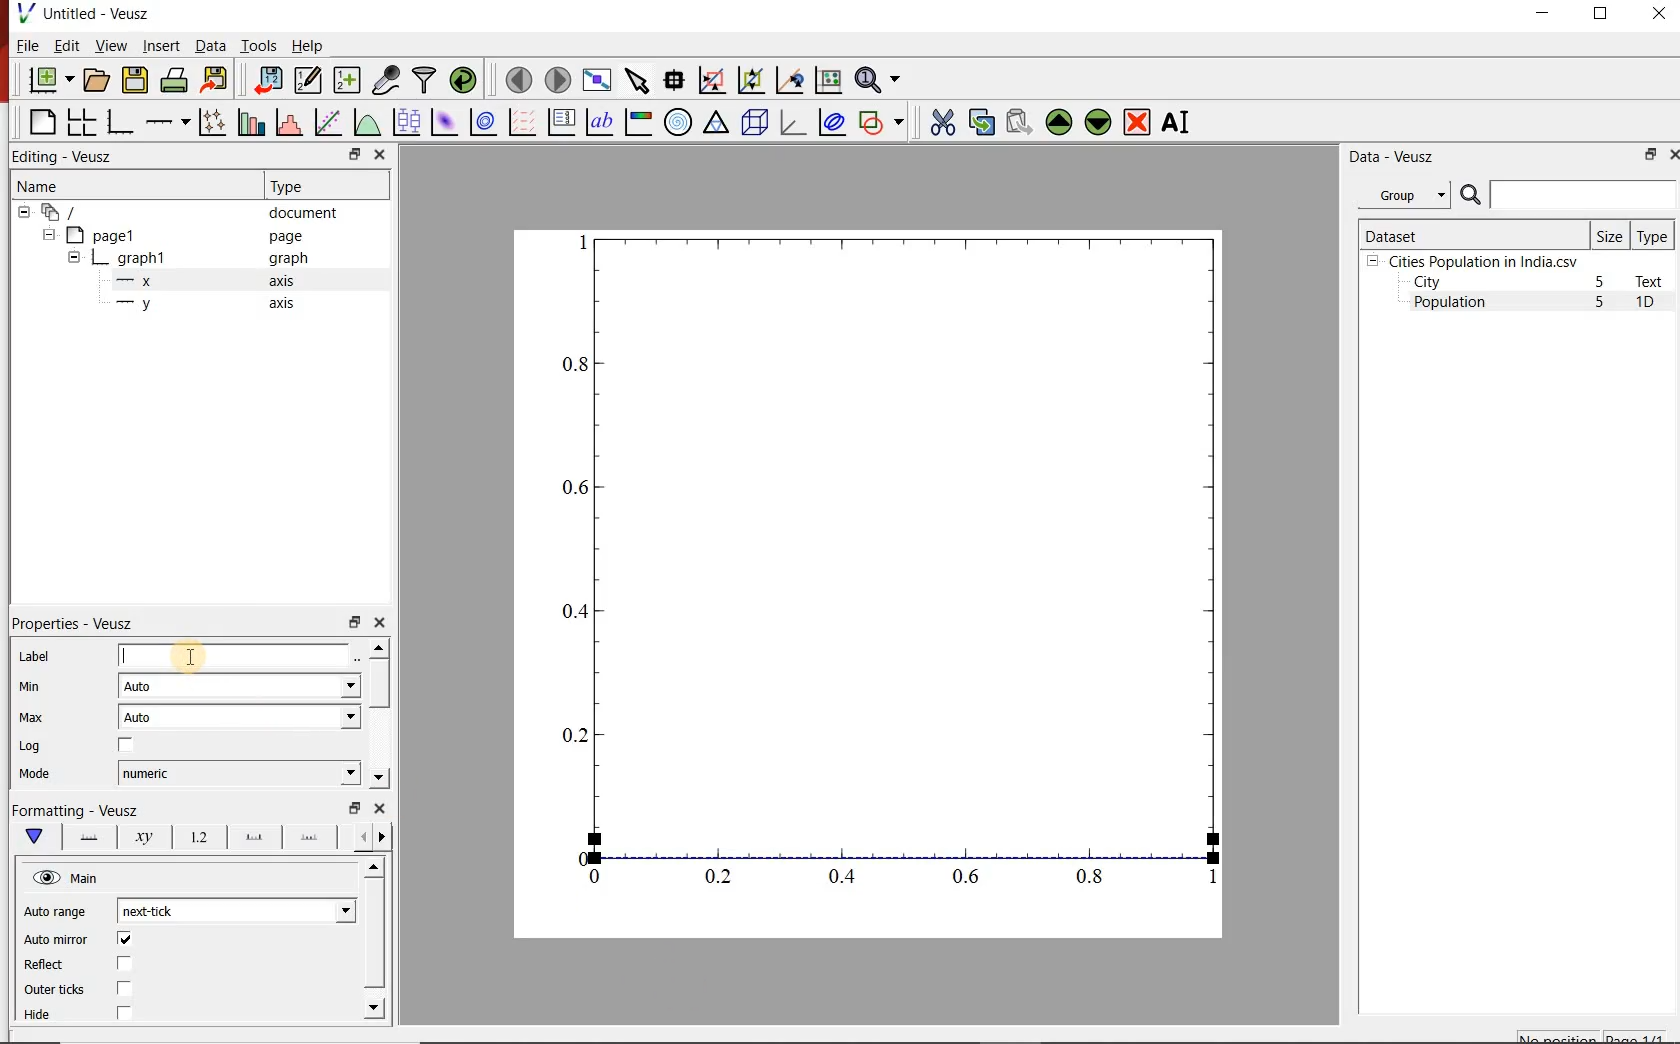  What do you see at coordinates (599, 121) in the screenshot?
I see `text label` at bounding box center [599, 121].